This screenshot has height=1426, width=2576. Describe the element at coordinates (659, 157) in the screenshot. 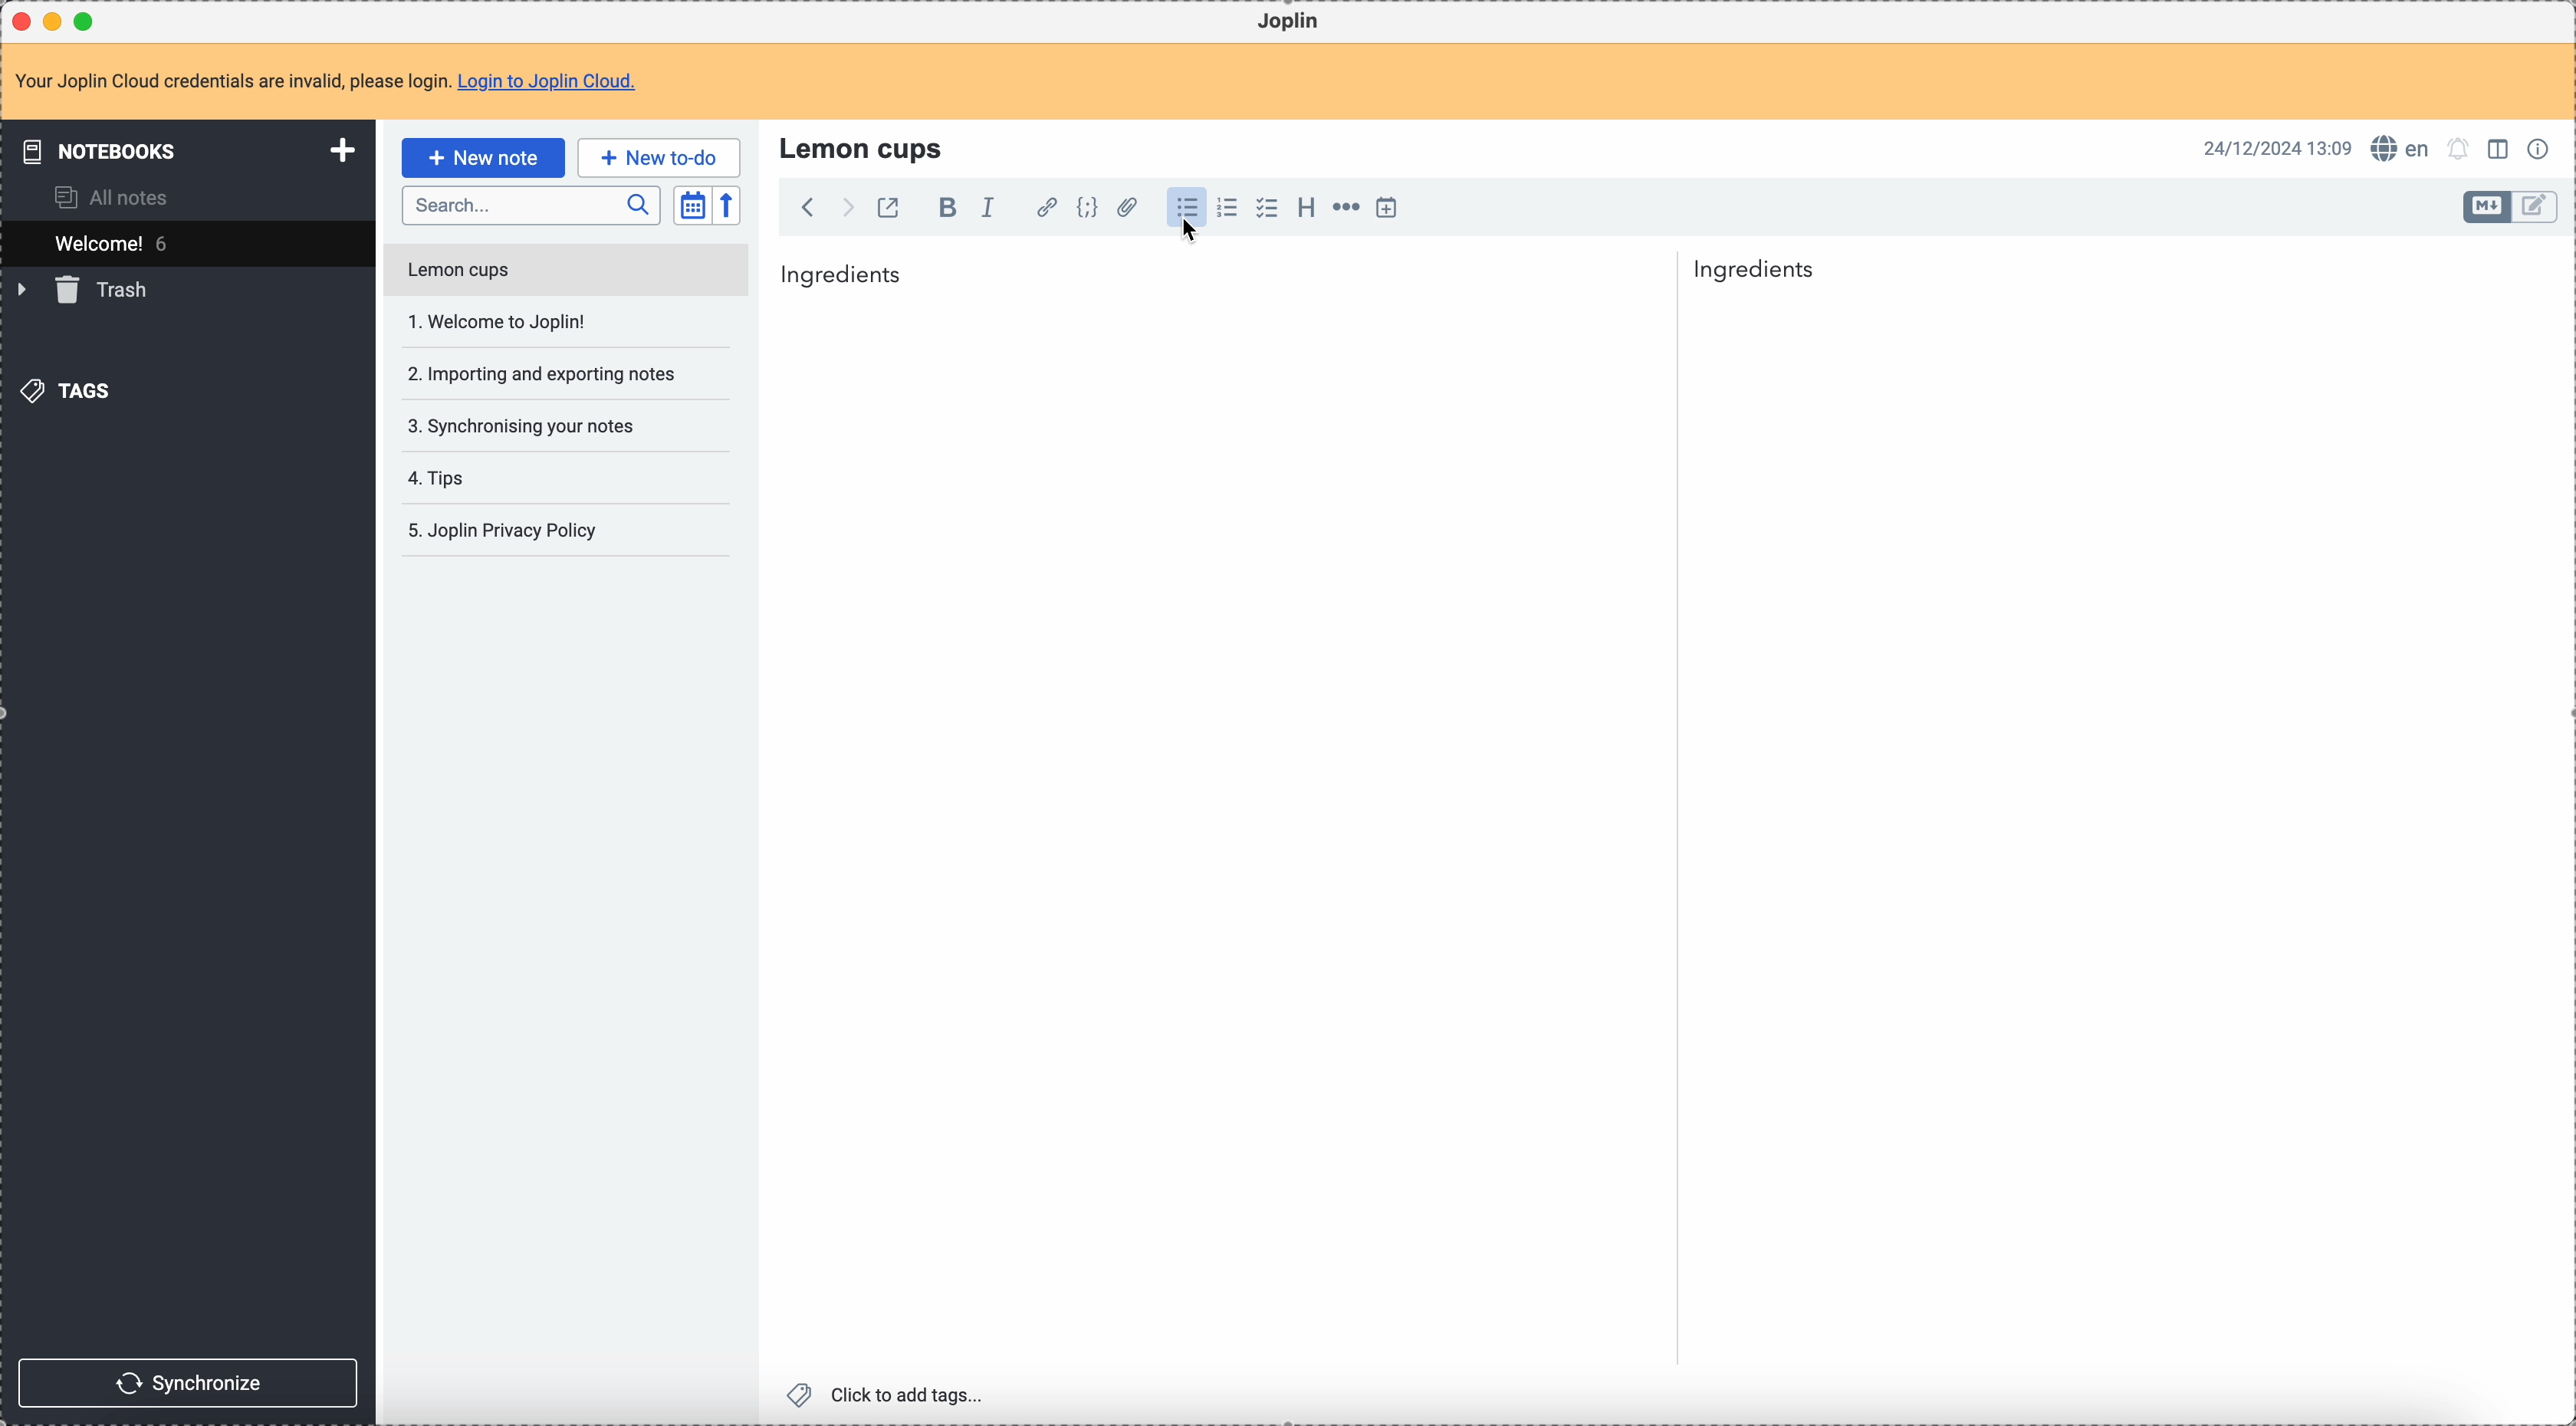

I see `new to-do` at that location.